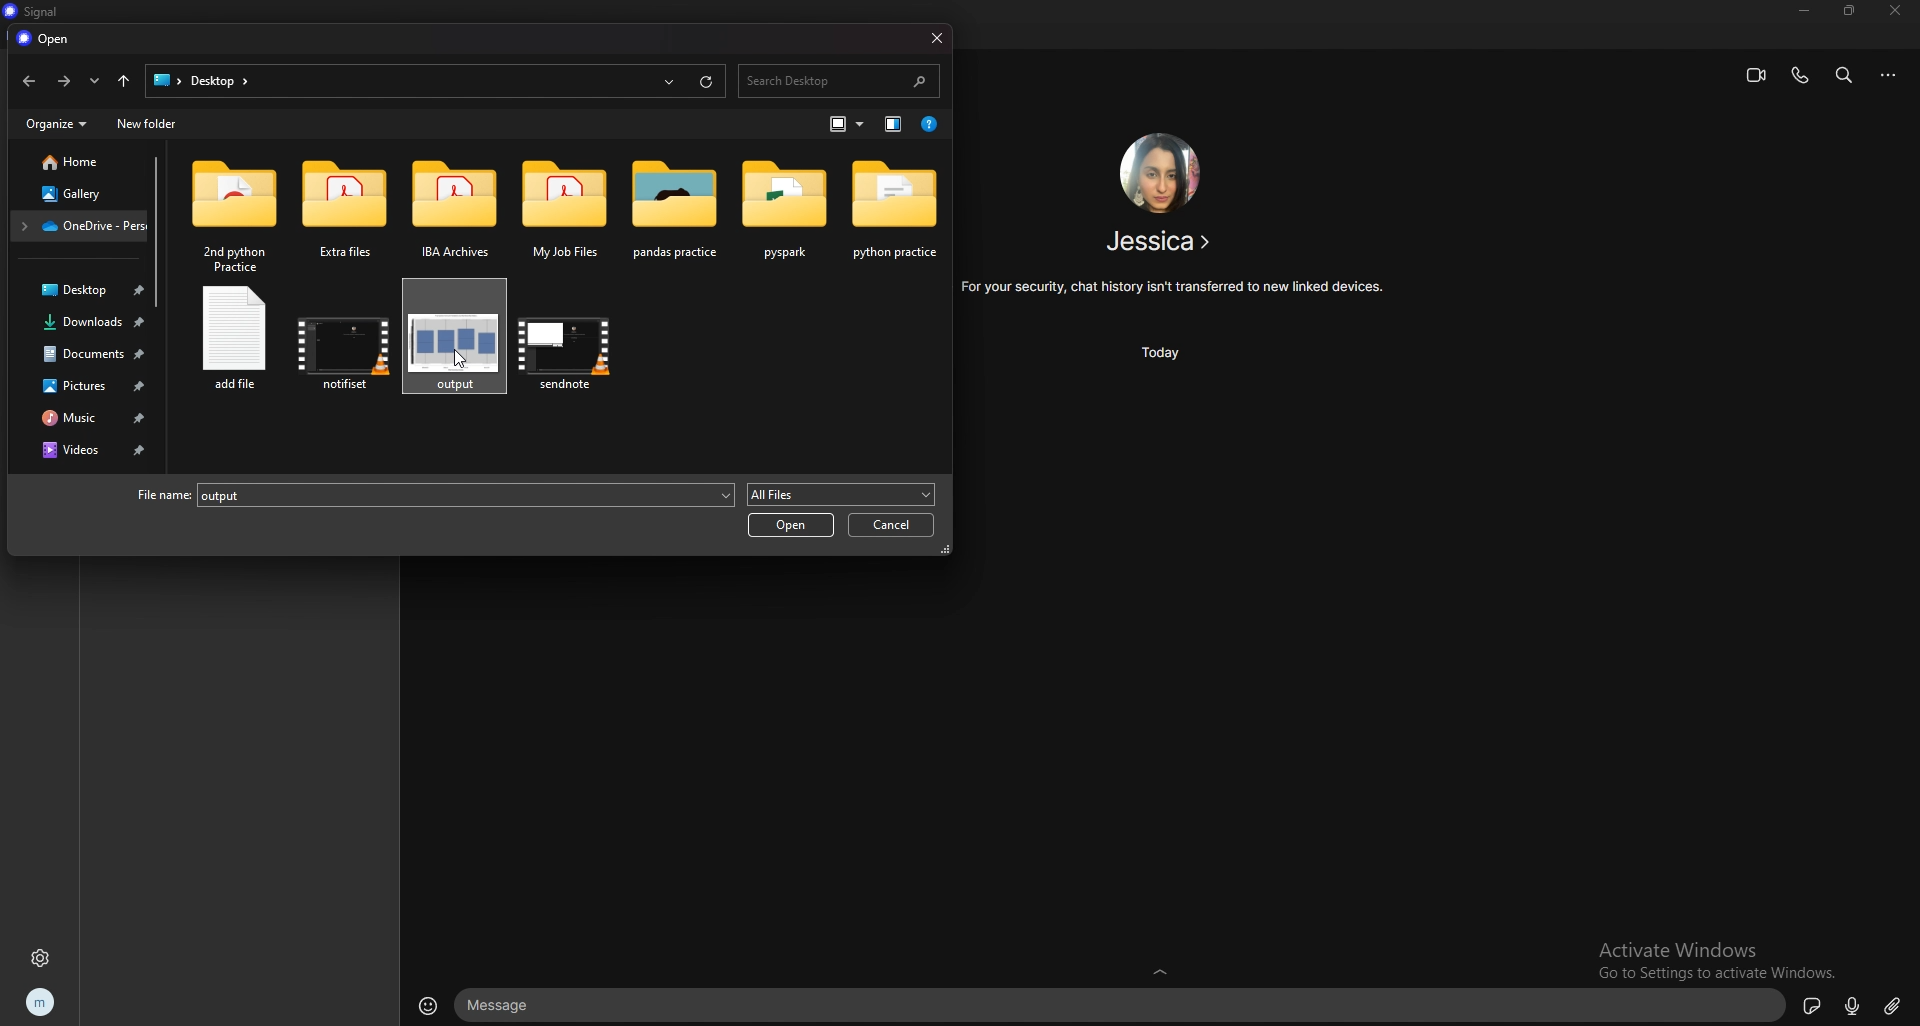 The image size is (1920, 1026). What do you see at coordinates (39, 958) in the screenshot?
I see `settings` at bounding box center [39, 958].